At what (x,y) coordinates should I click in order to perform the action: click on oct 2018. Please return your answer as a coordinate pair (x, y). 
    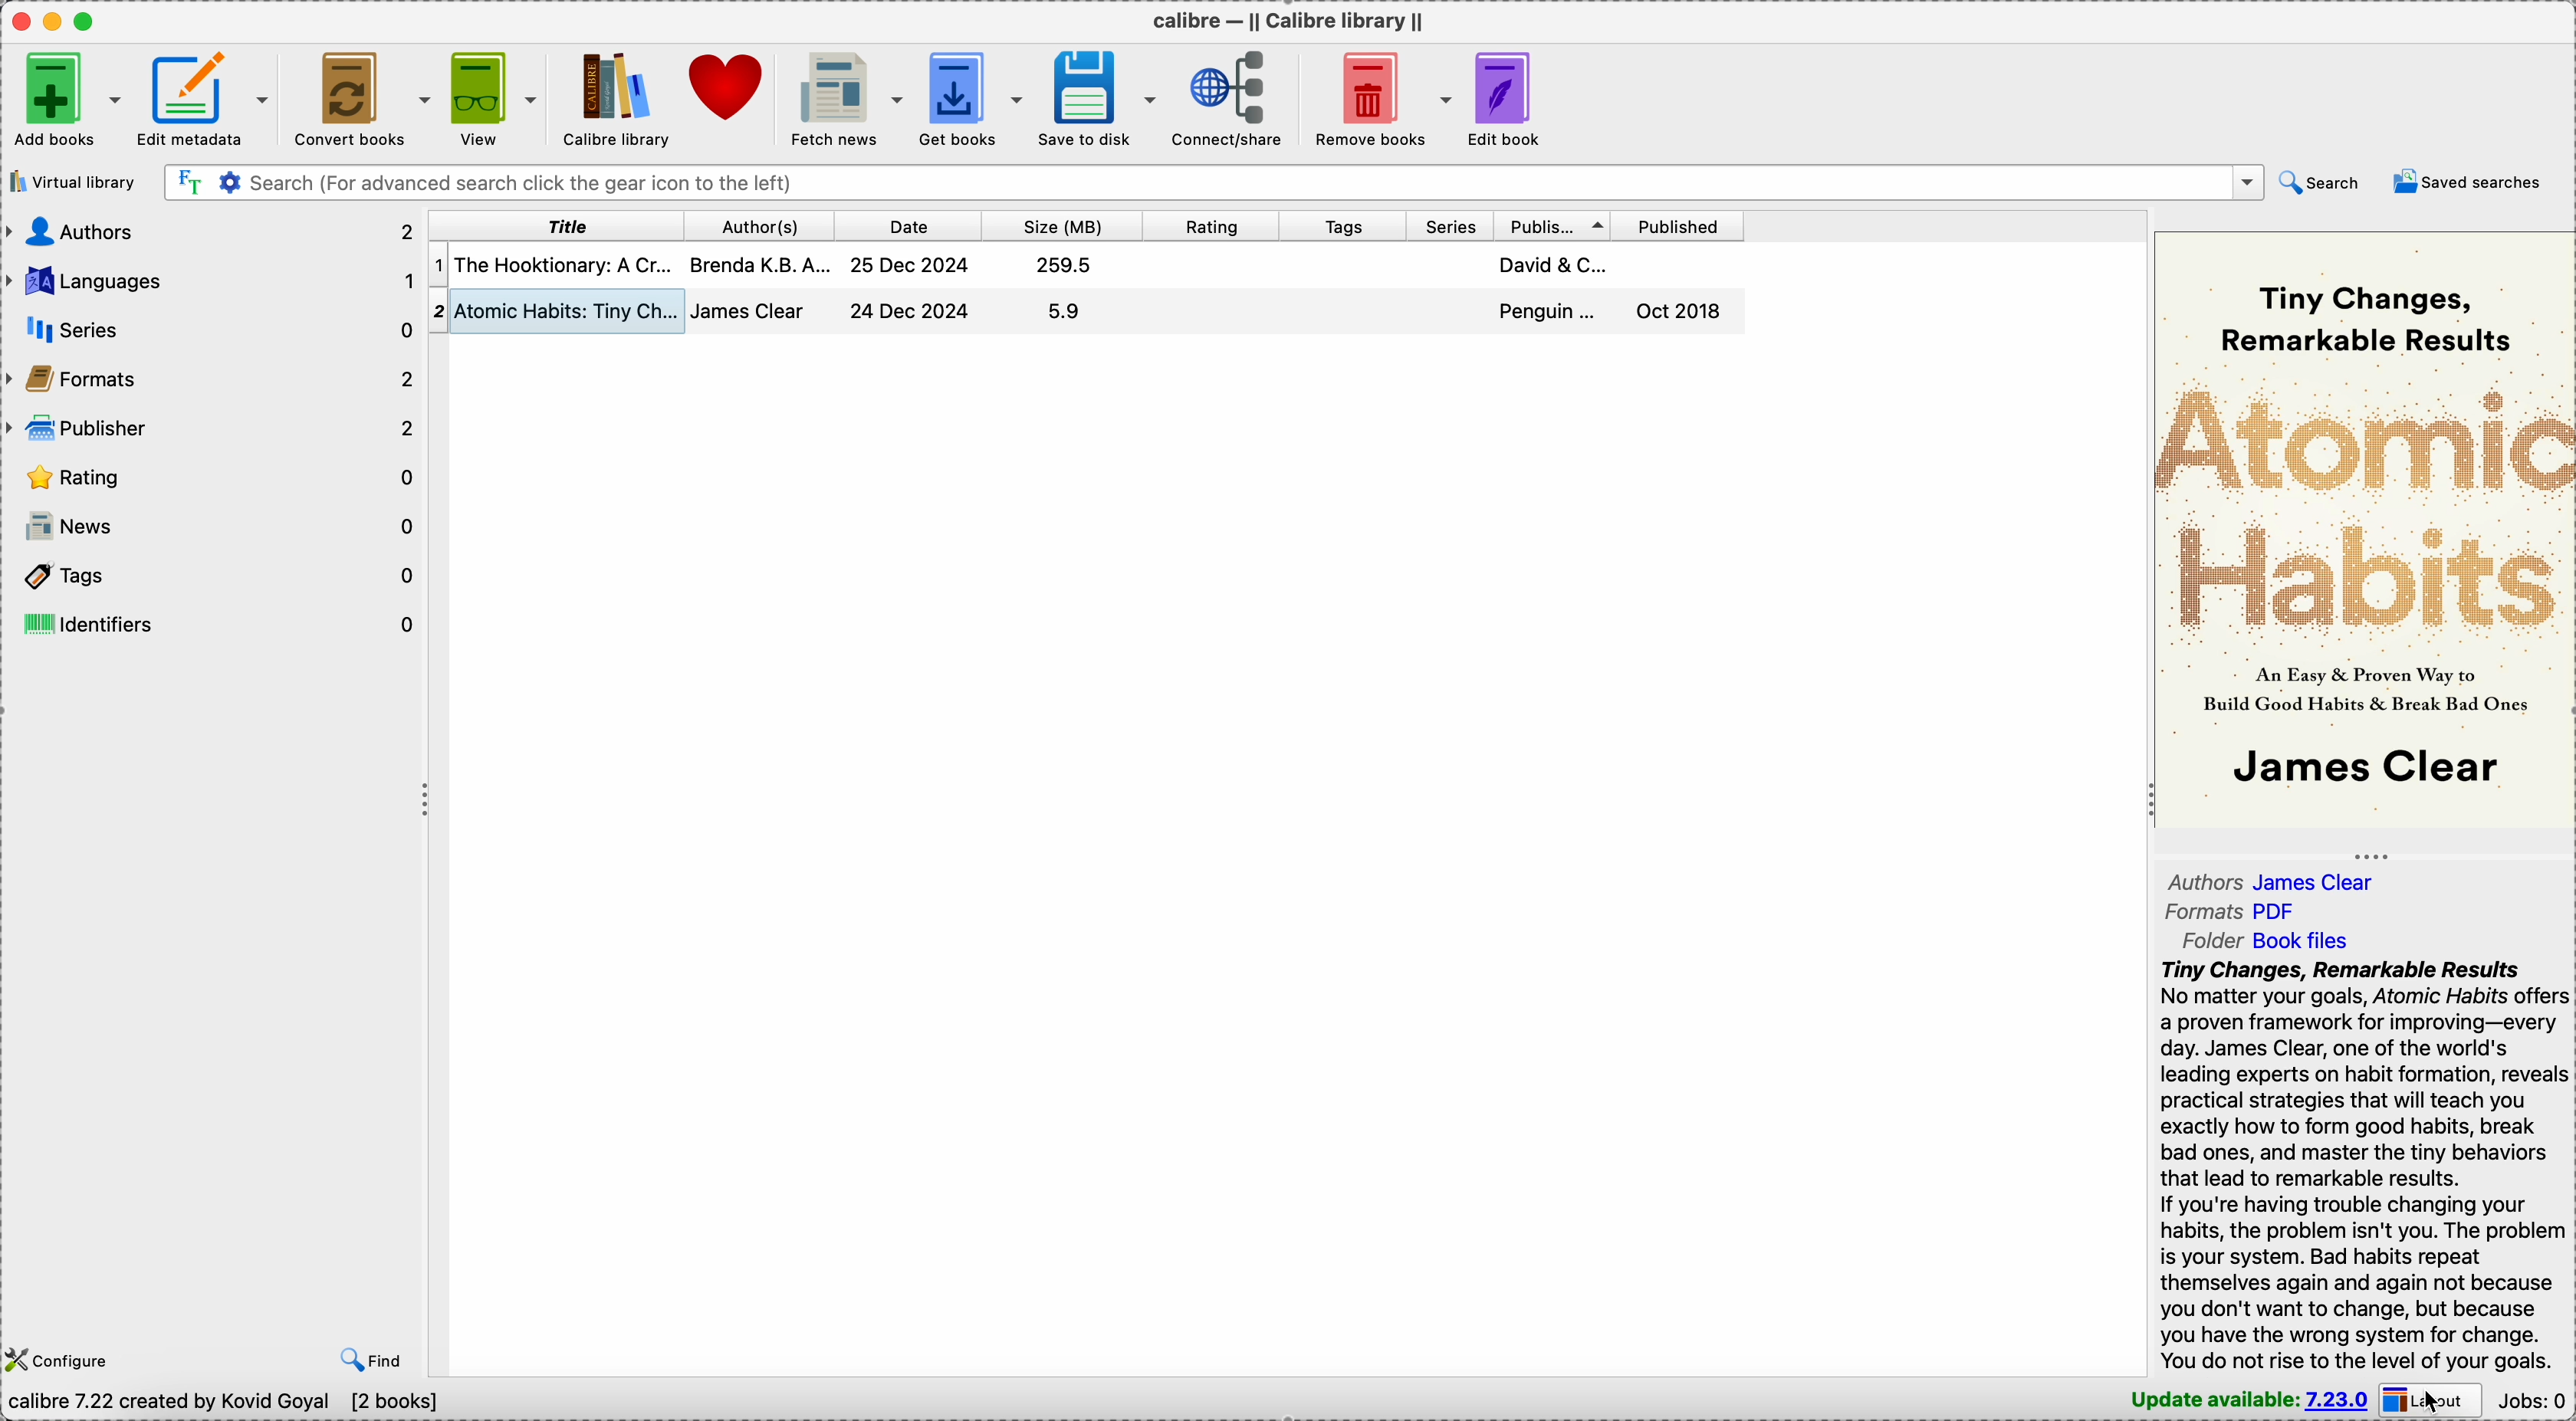
    Looking at the image, I should click on (1678, 310).